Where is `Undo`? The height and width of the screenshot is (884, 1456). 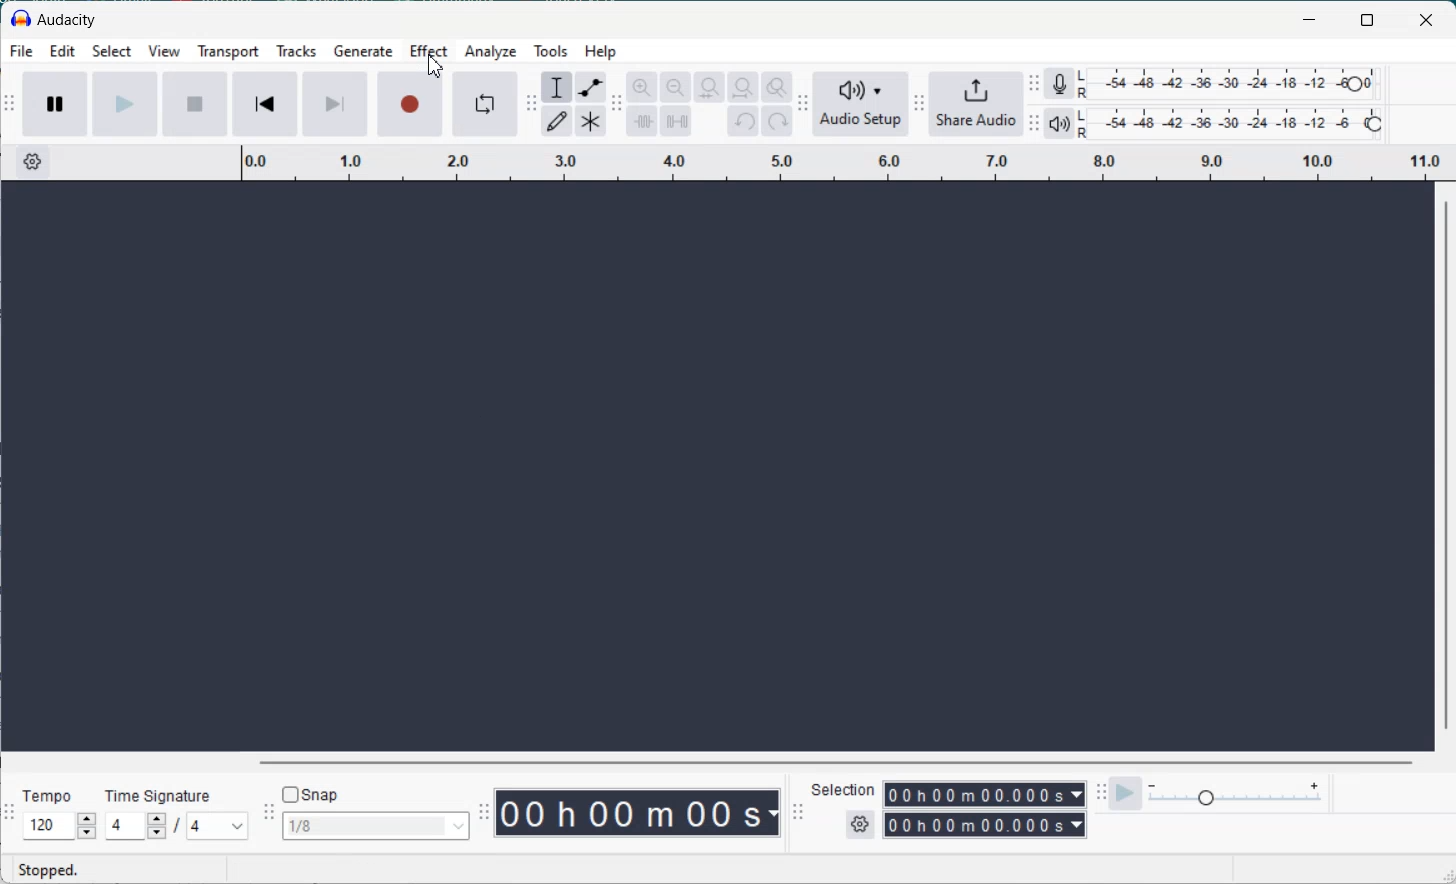
Undo is located at coordinates (743, 121).